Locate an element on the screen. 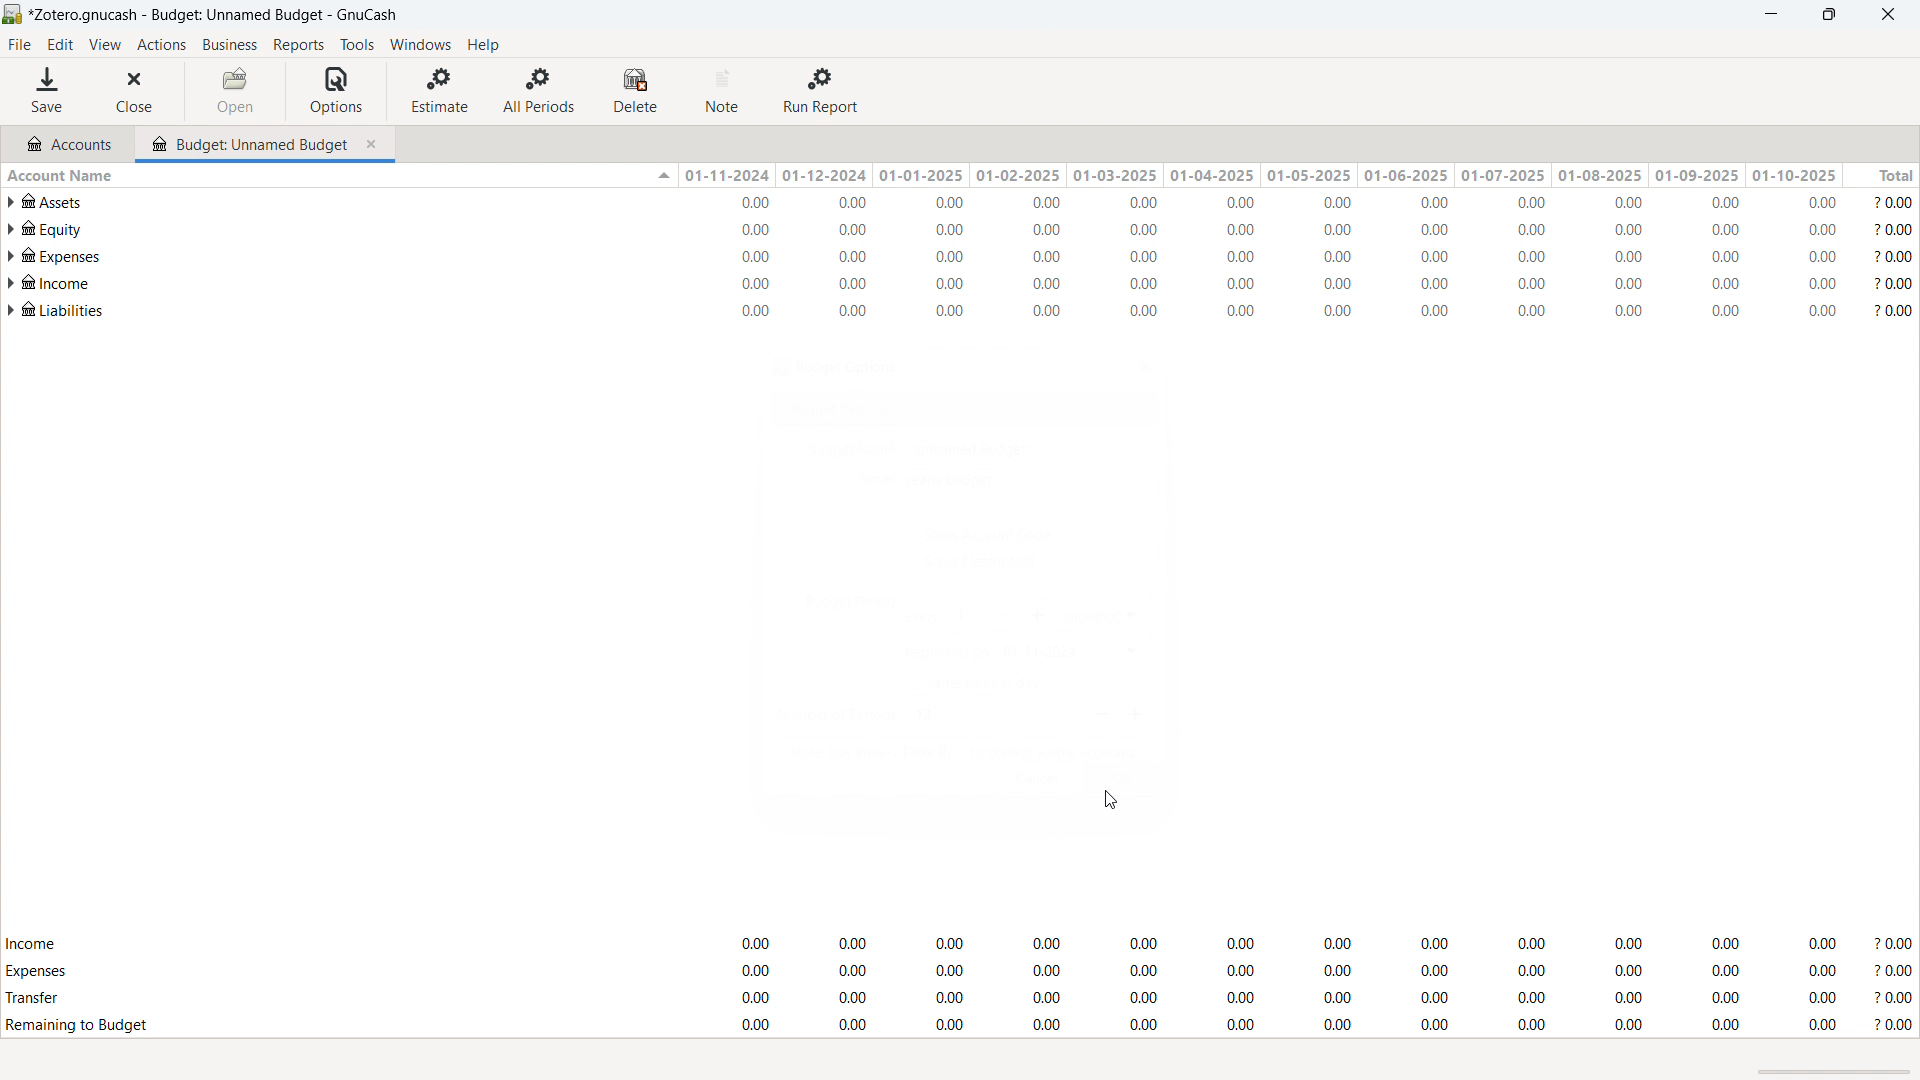 This screenshot has width=1920, height=1080. Income totals is located at coordinates (960, 945).